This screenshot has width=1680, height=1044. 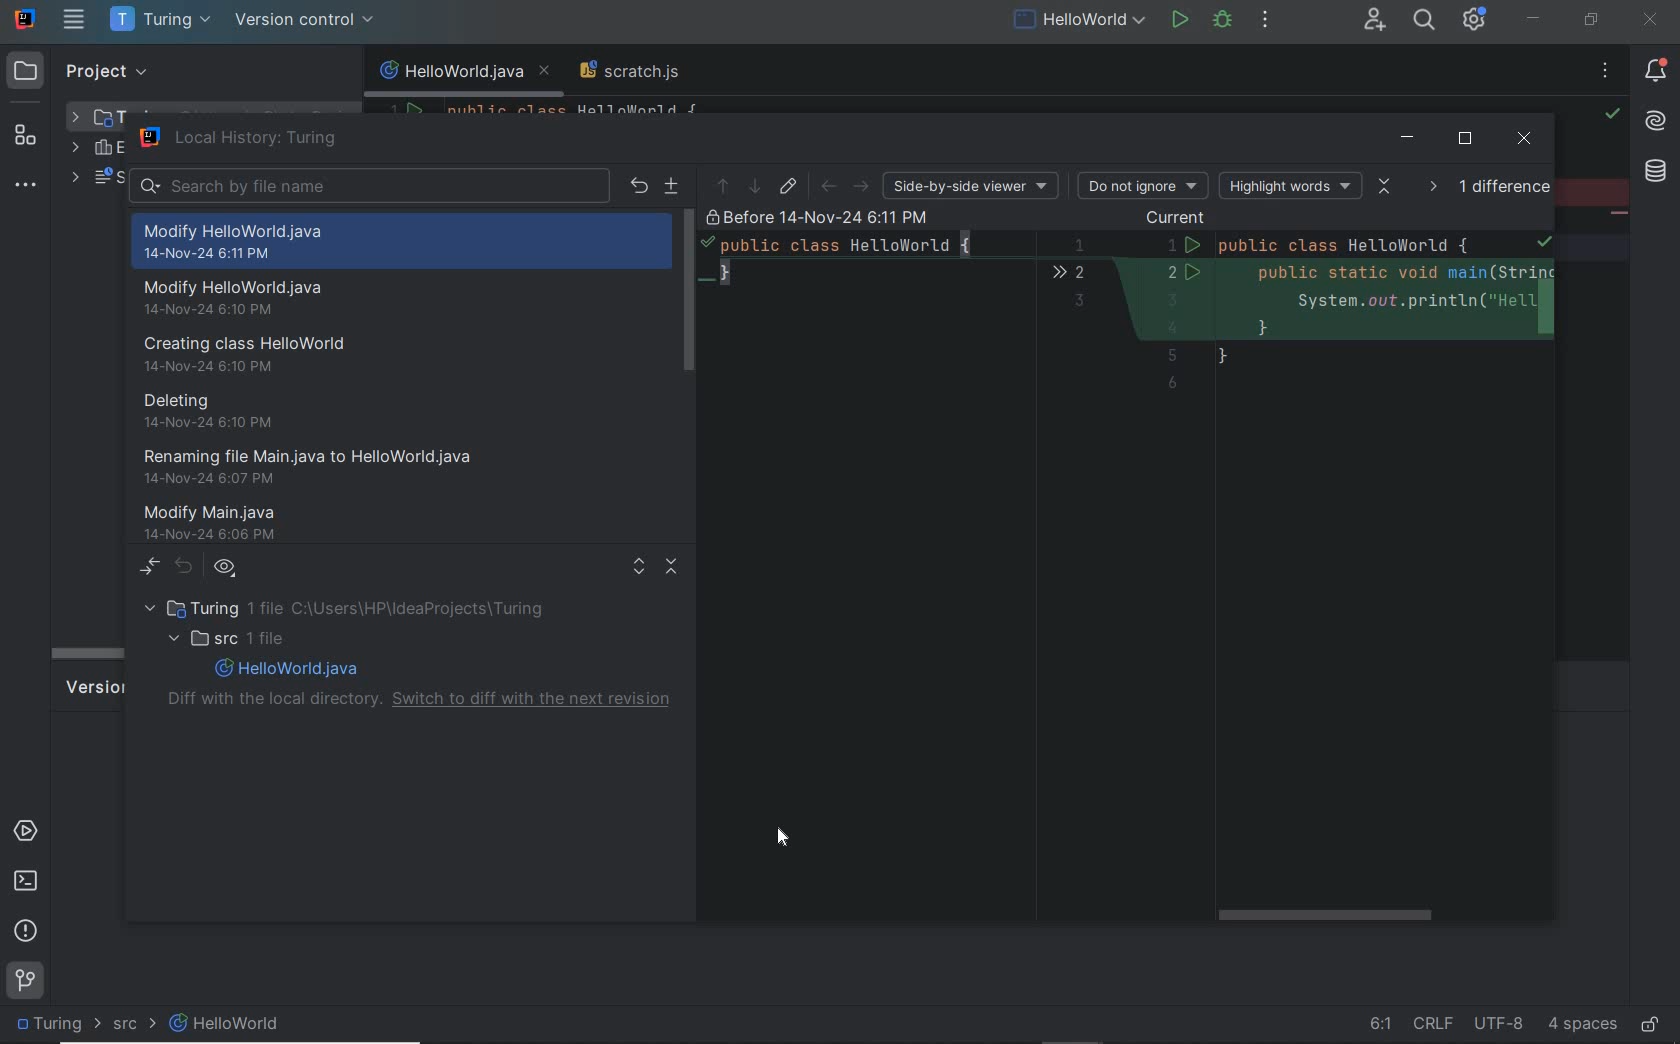 I want to click on close, so click(x=1649, y=19).